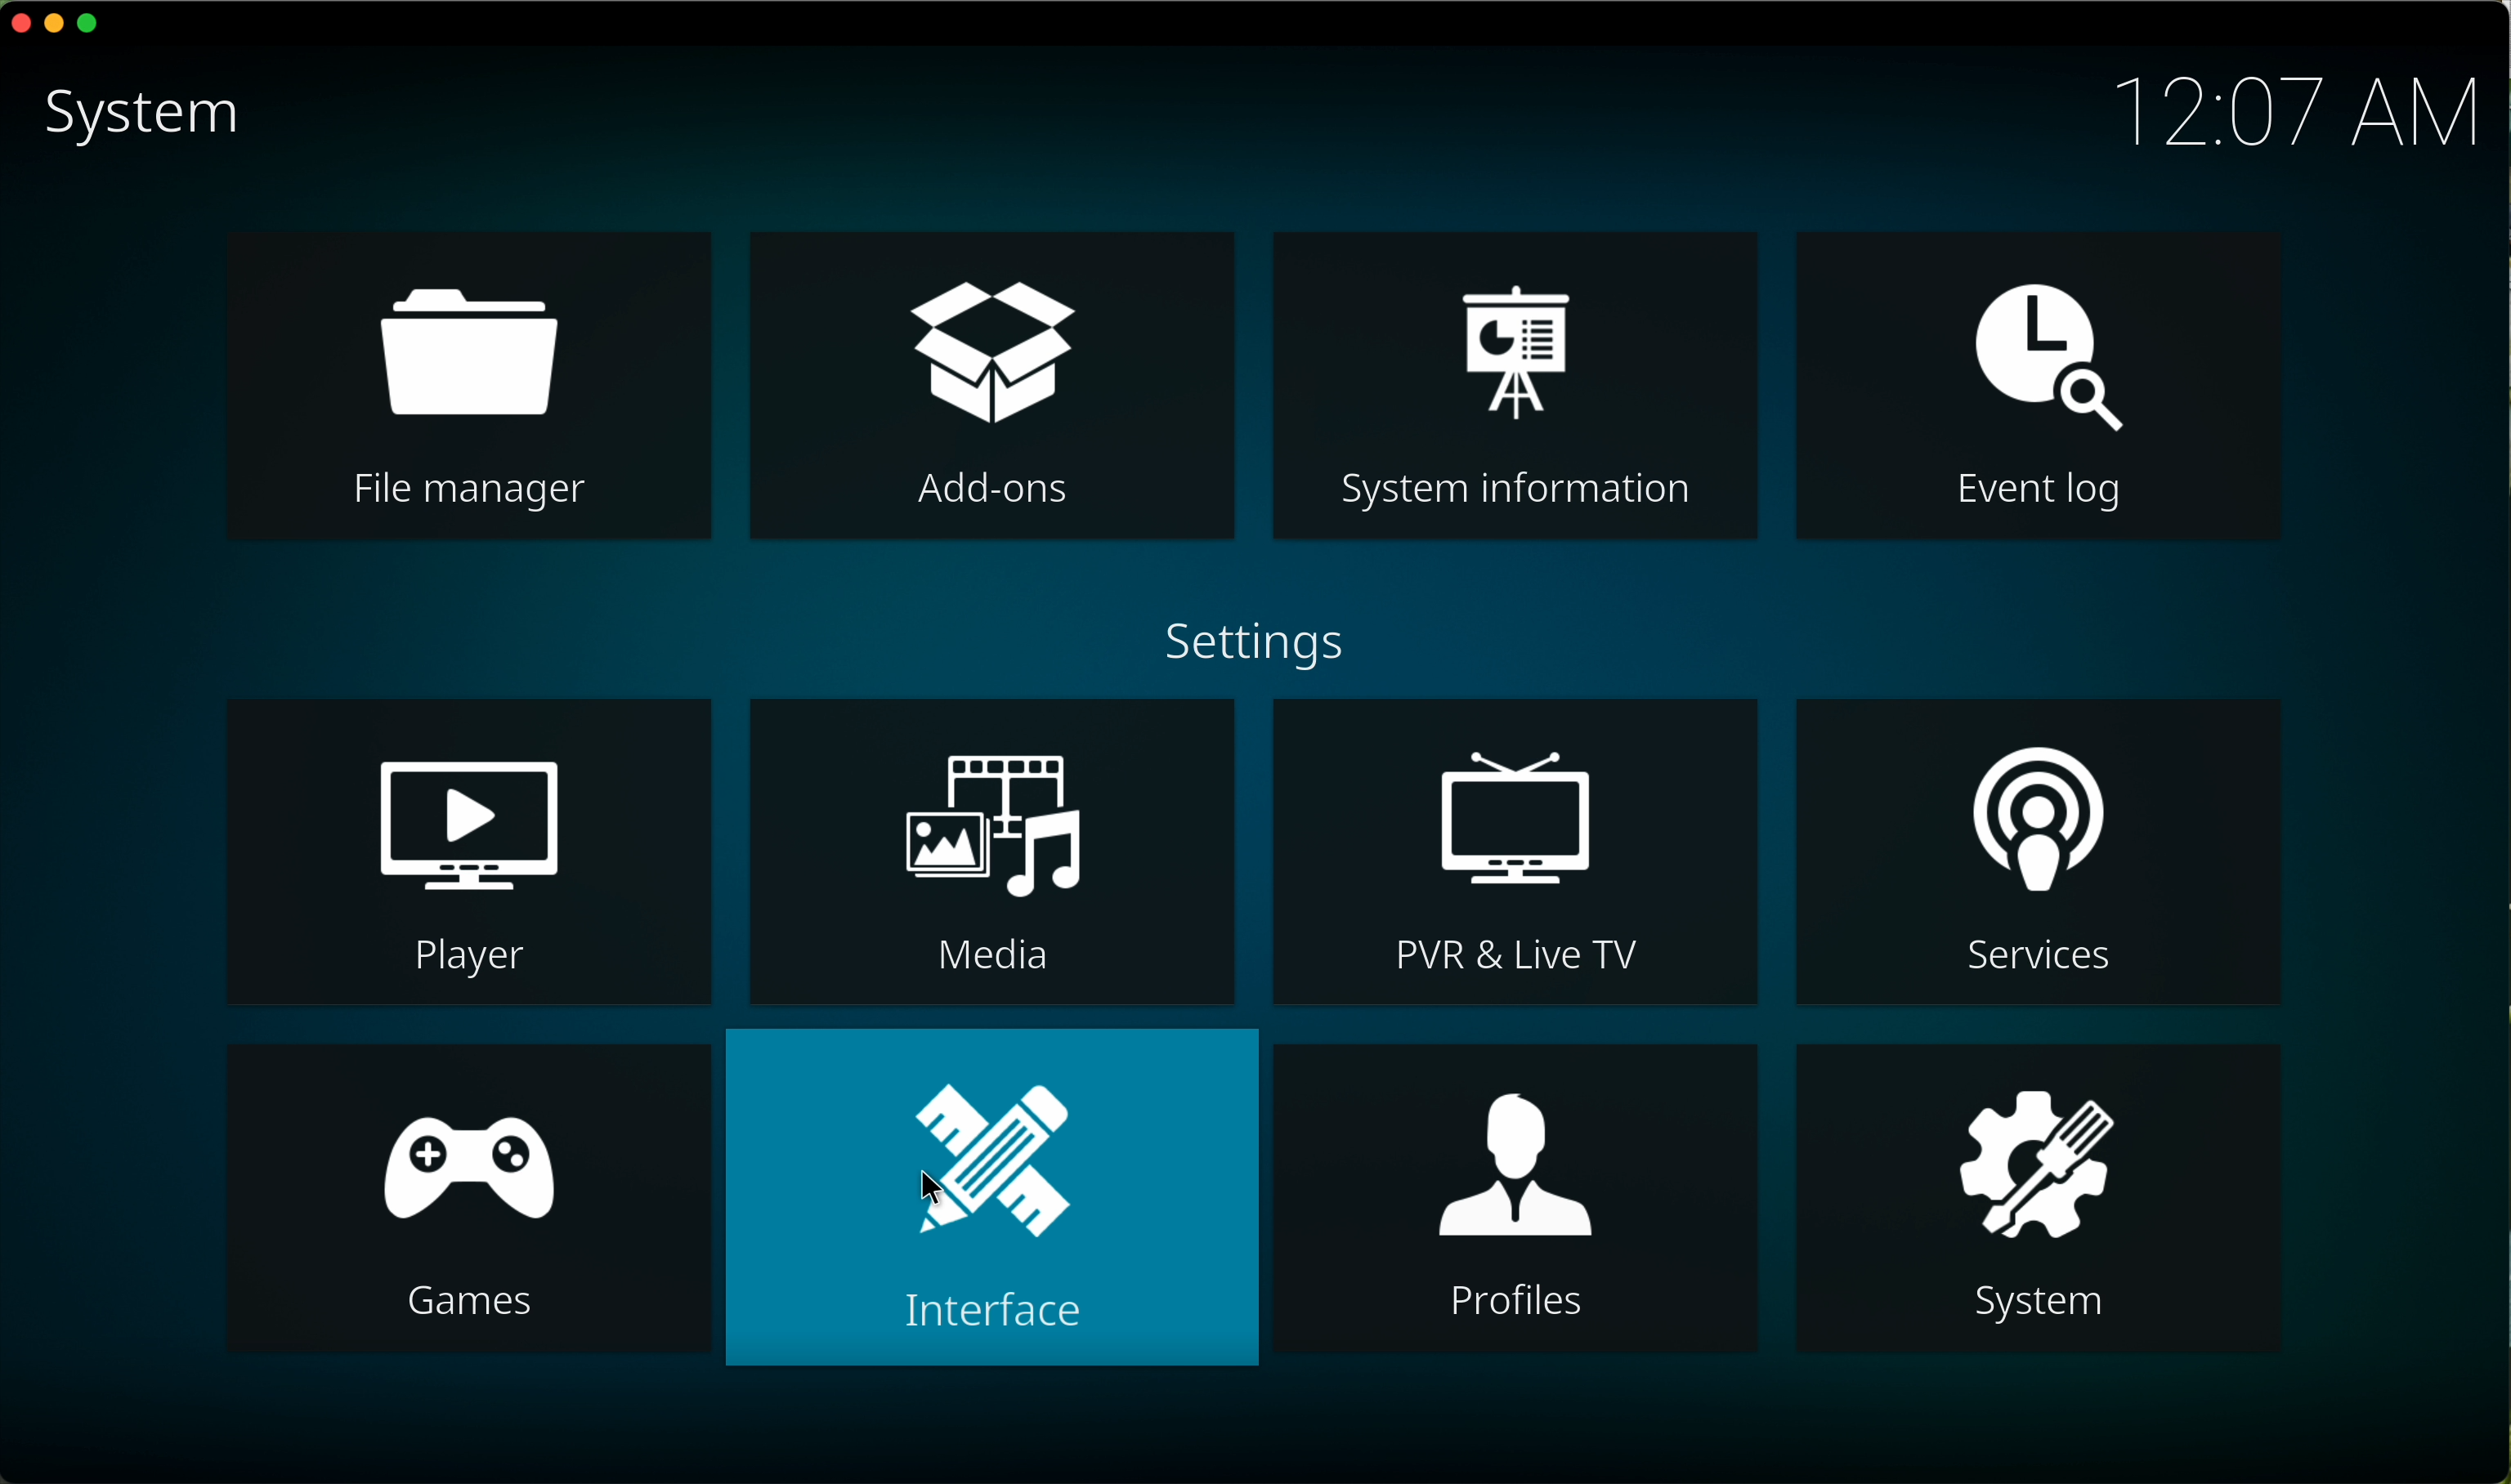 The width and height of the screenshot is (2511, 1484). I want to click on pvr and live tv, so click(1516, 854).